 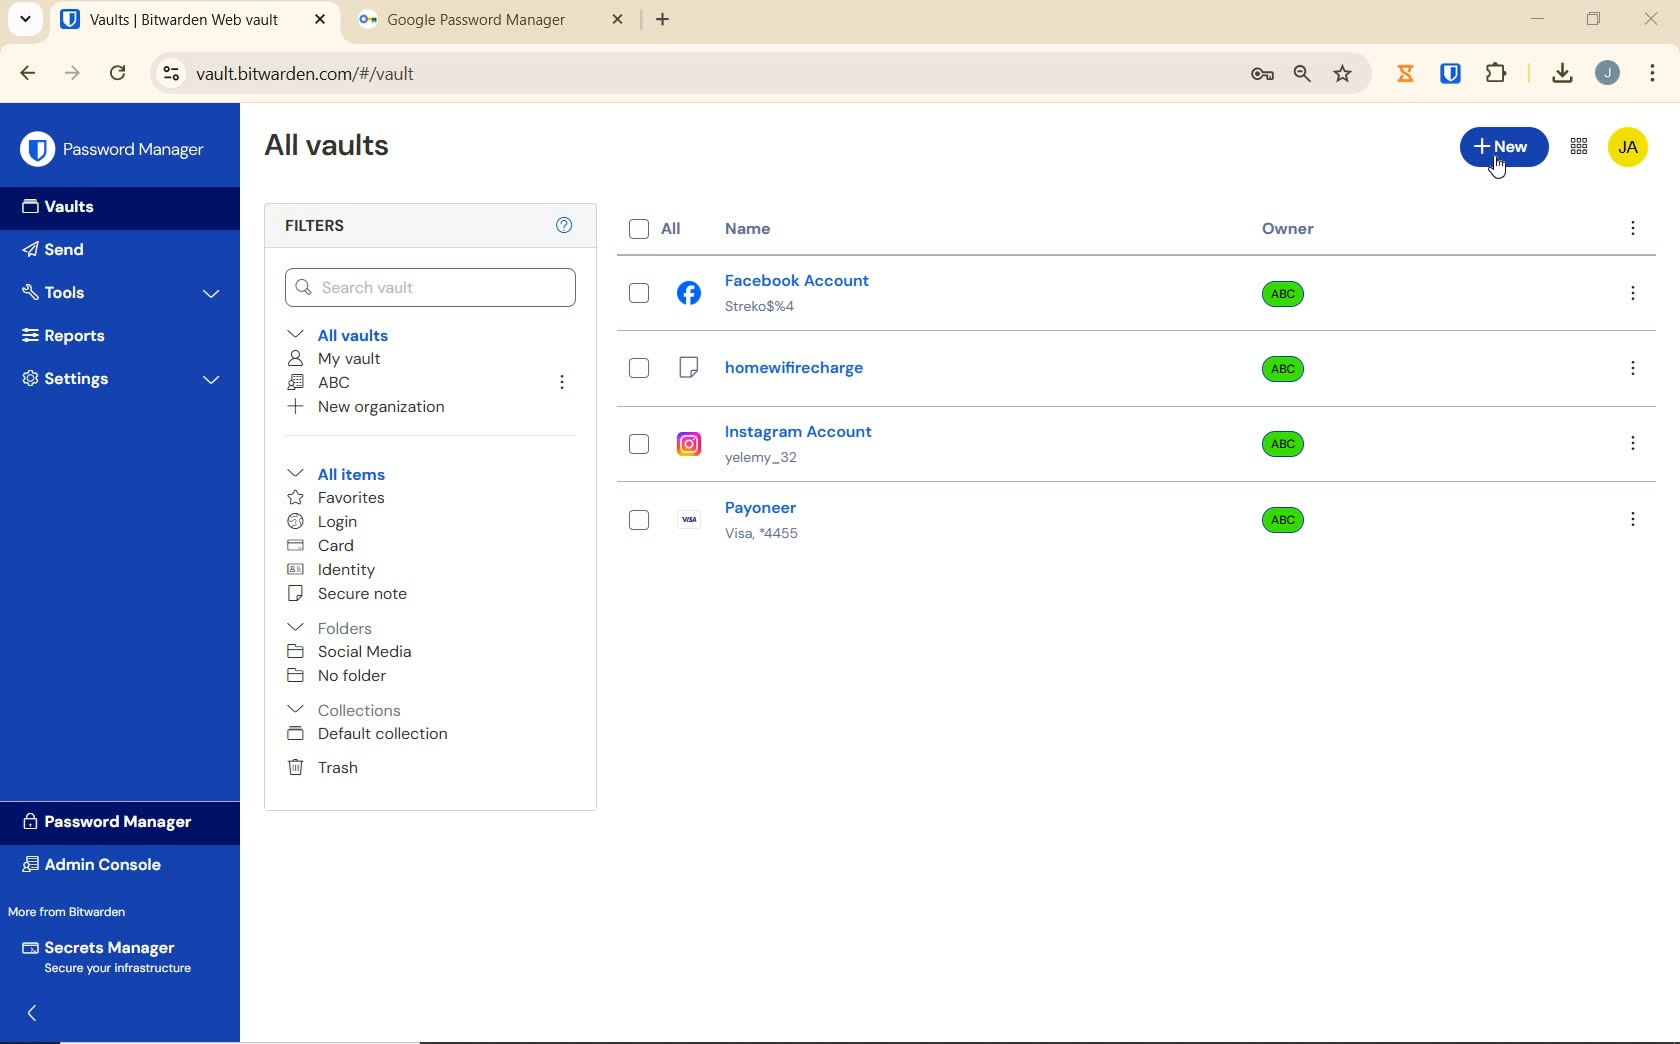 I want to click on Password Manager, so click(x=116, y=151).